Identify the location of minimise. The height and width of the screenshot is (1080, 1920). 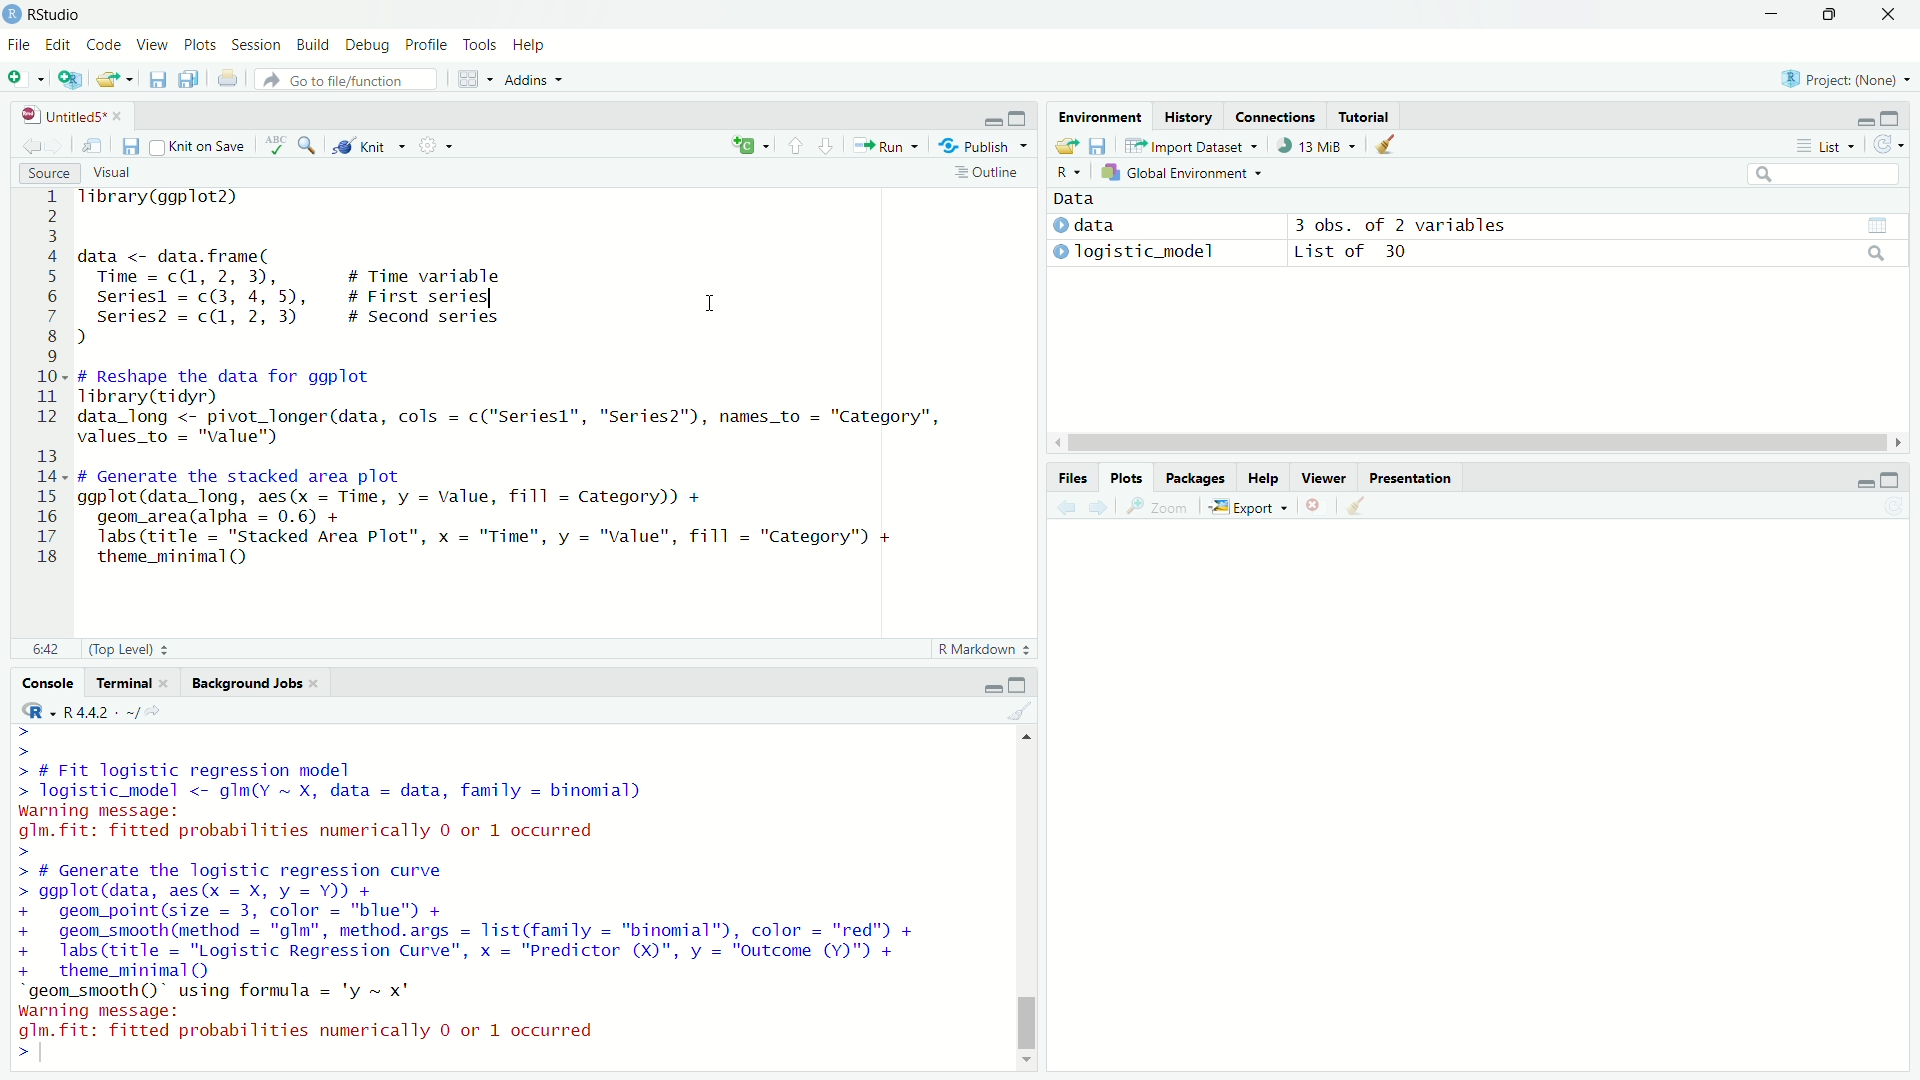
(978, 684).